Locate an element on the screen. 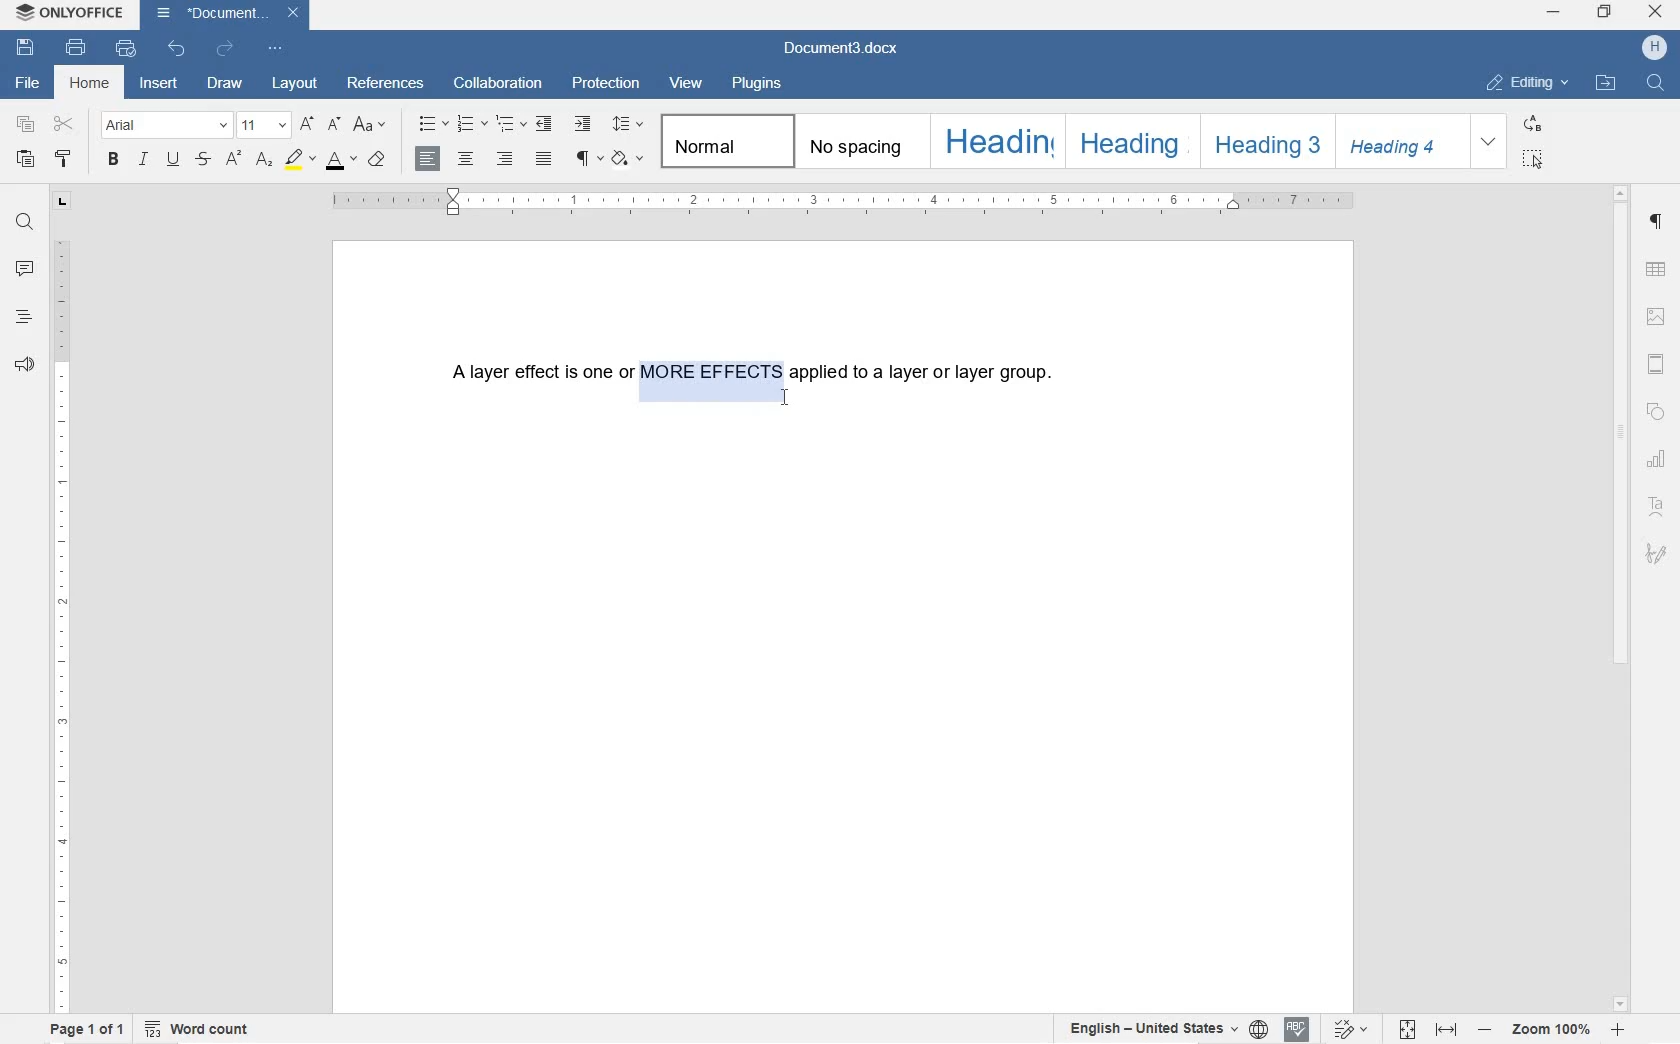 The width and height of the screenshot is (1680, 1044). REPLACE is located at coordinates (1533, 123).